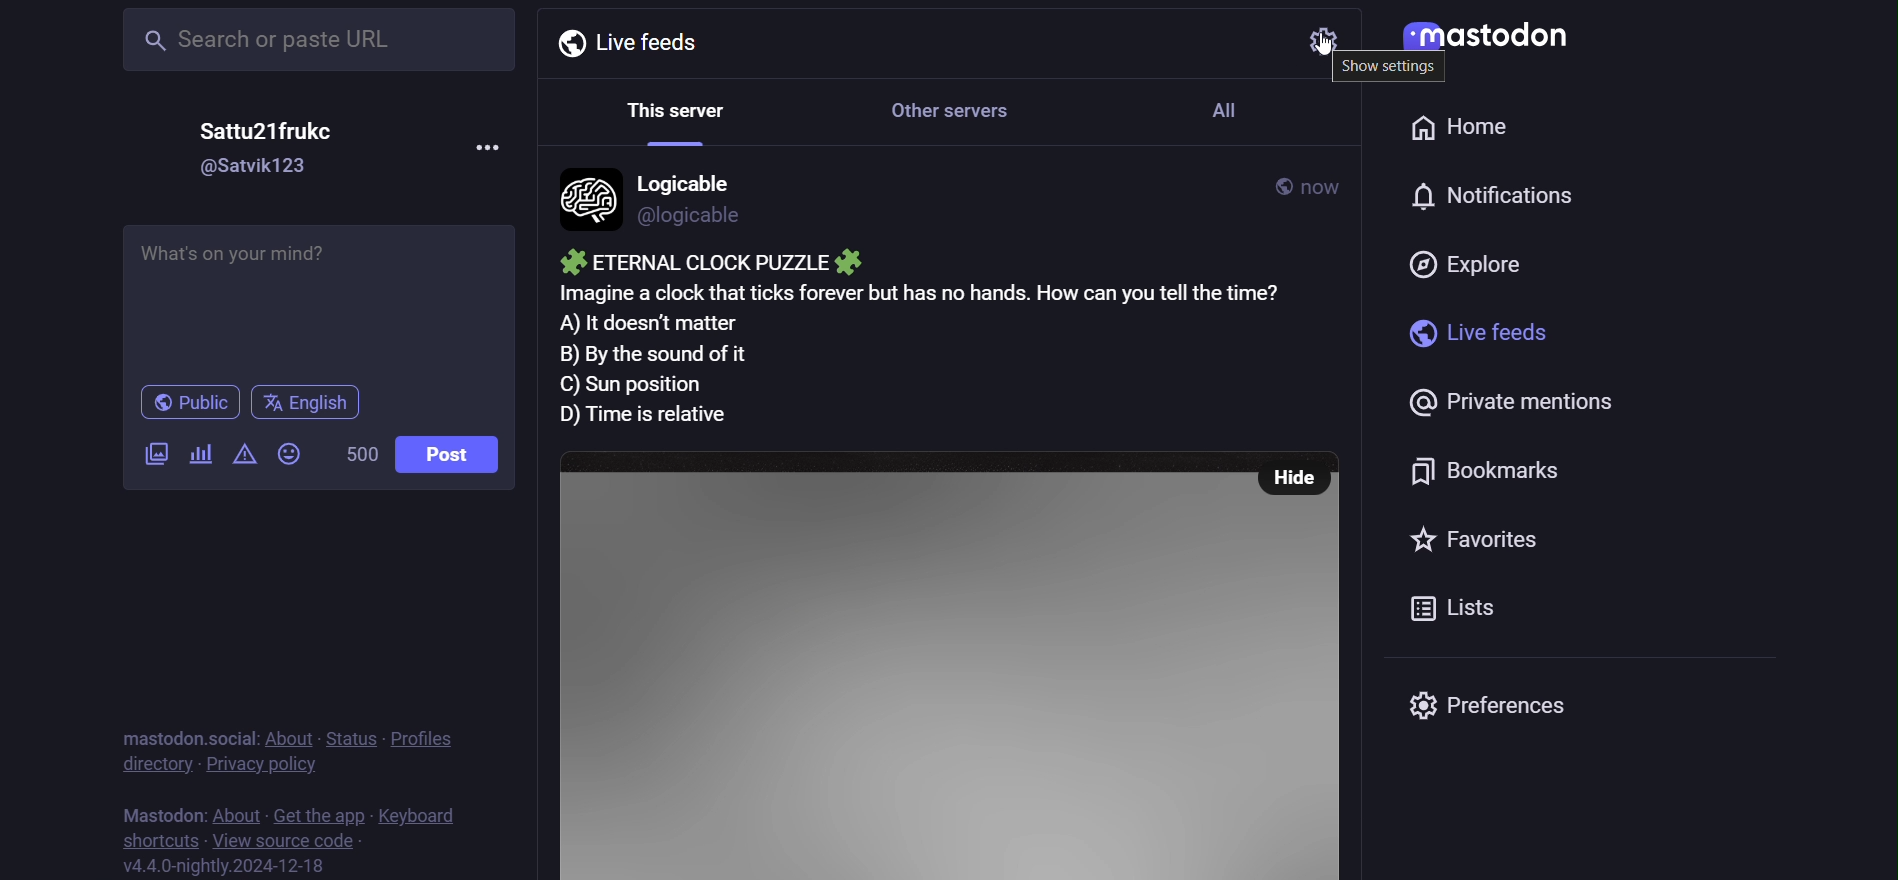 This screenshot has height=880, width=1898. Describe the element at coordinates (315, 43) in the screenshot. I see `search` at that location.